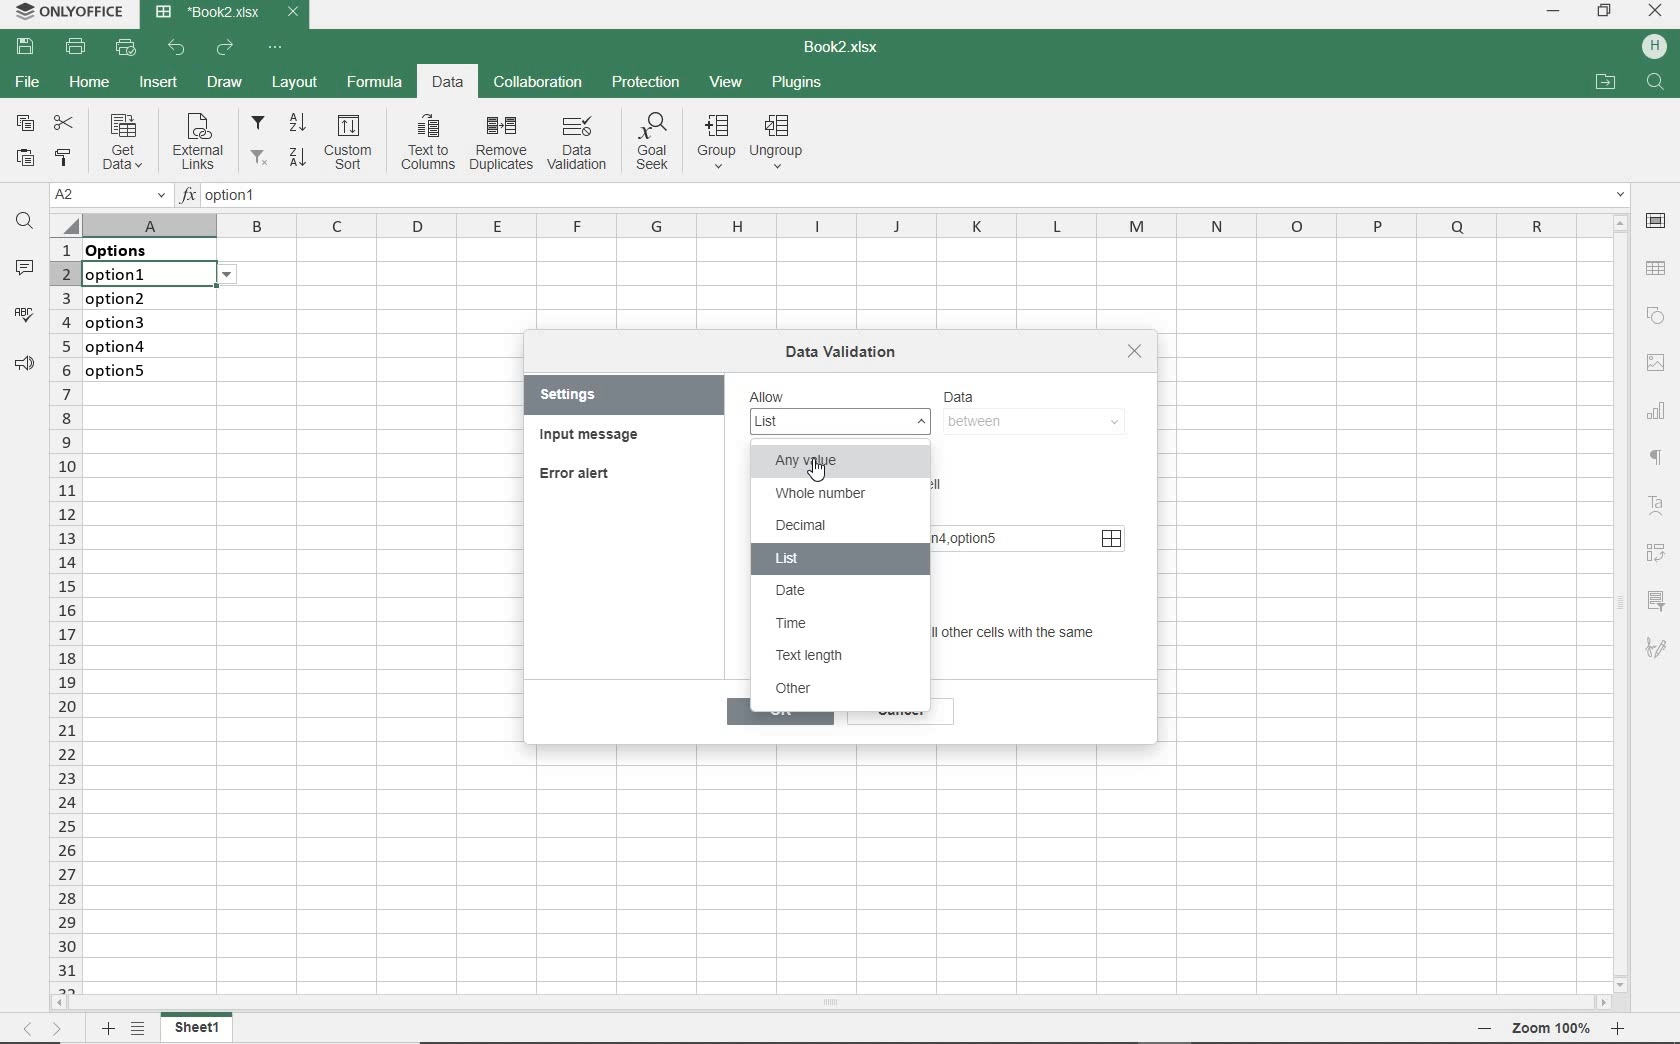 This screenshot has height=1044, width=1680. I want to click on Text to columns, so click(428, 140).